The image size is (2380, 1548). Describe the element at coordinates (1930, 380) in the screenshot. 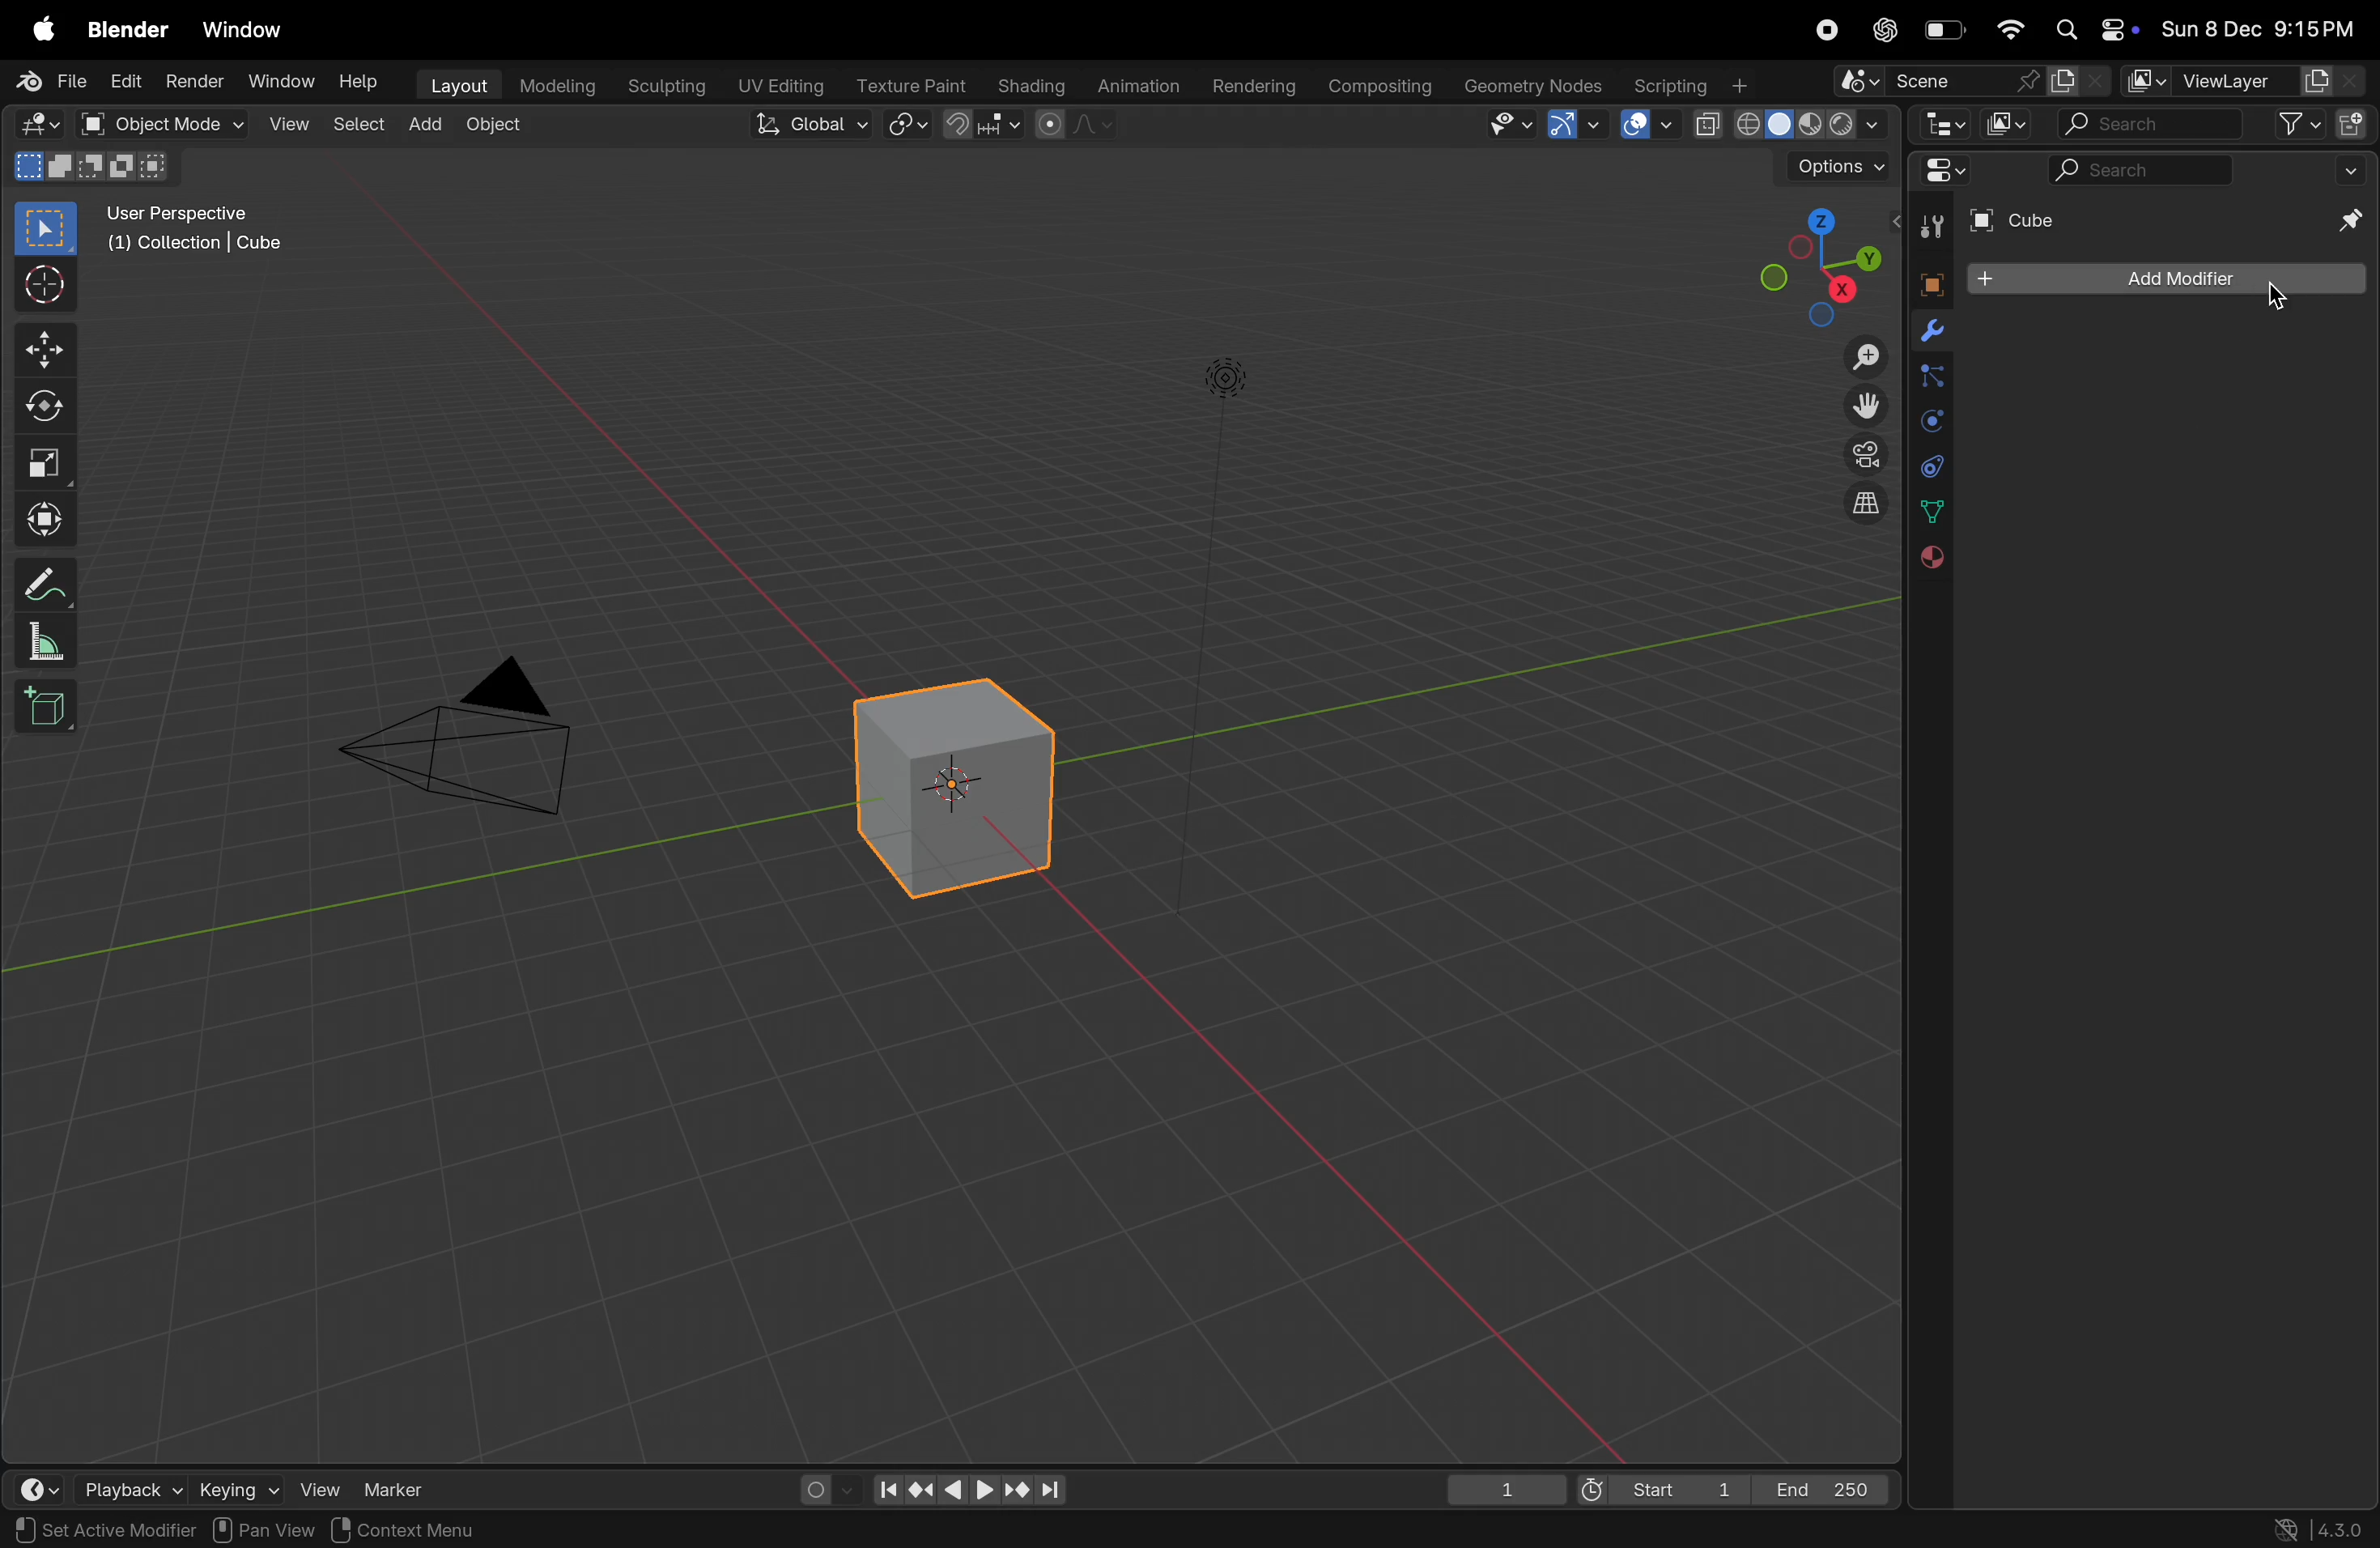

I see `particles` at that location.